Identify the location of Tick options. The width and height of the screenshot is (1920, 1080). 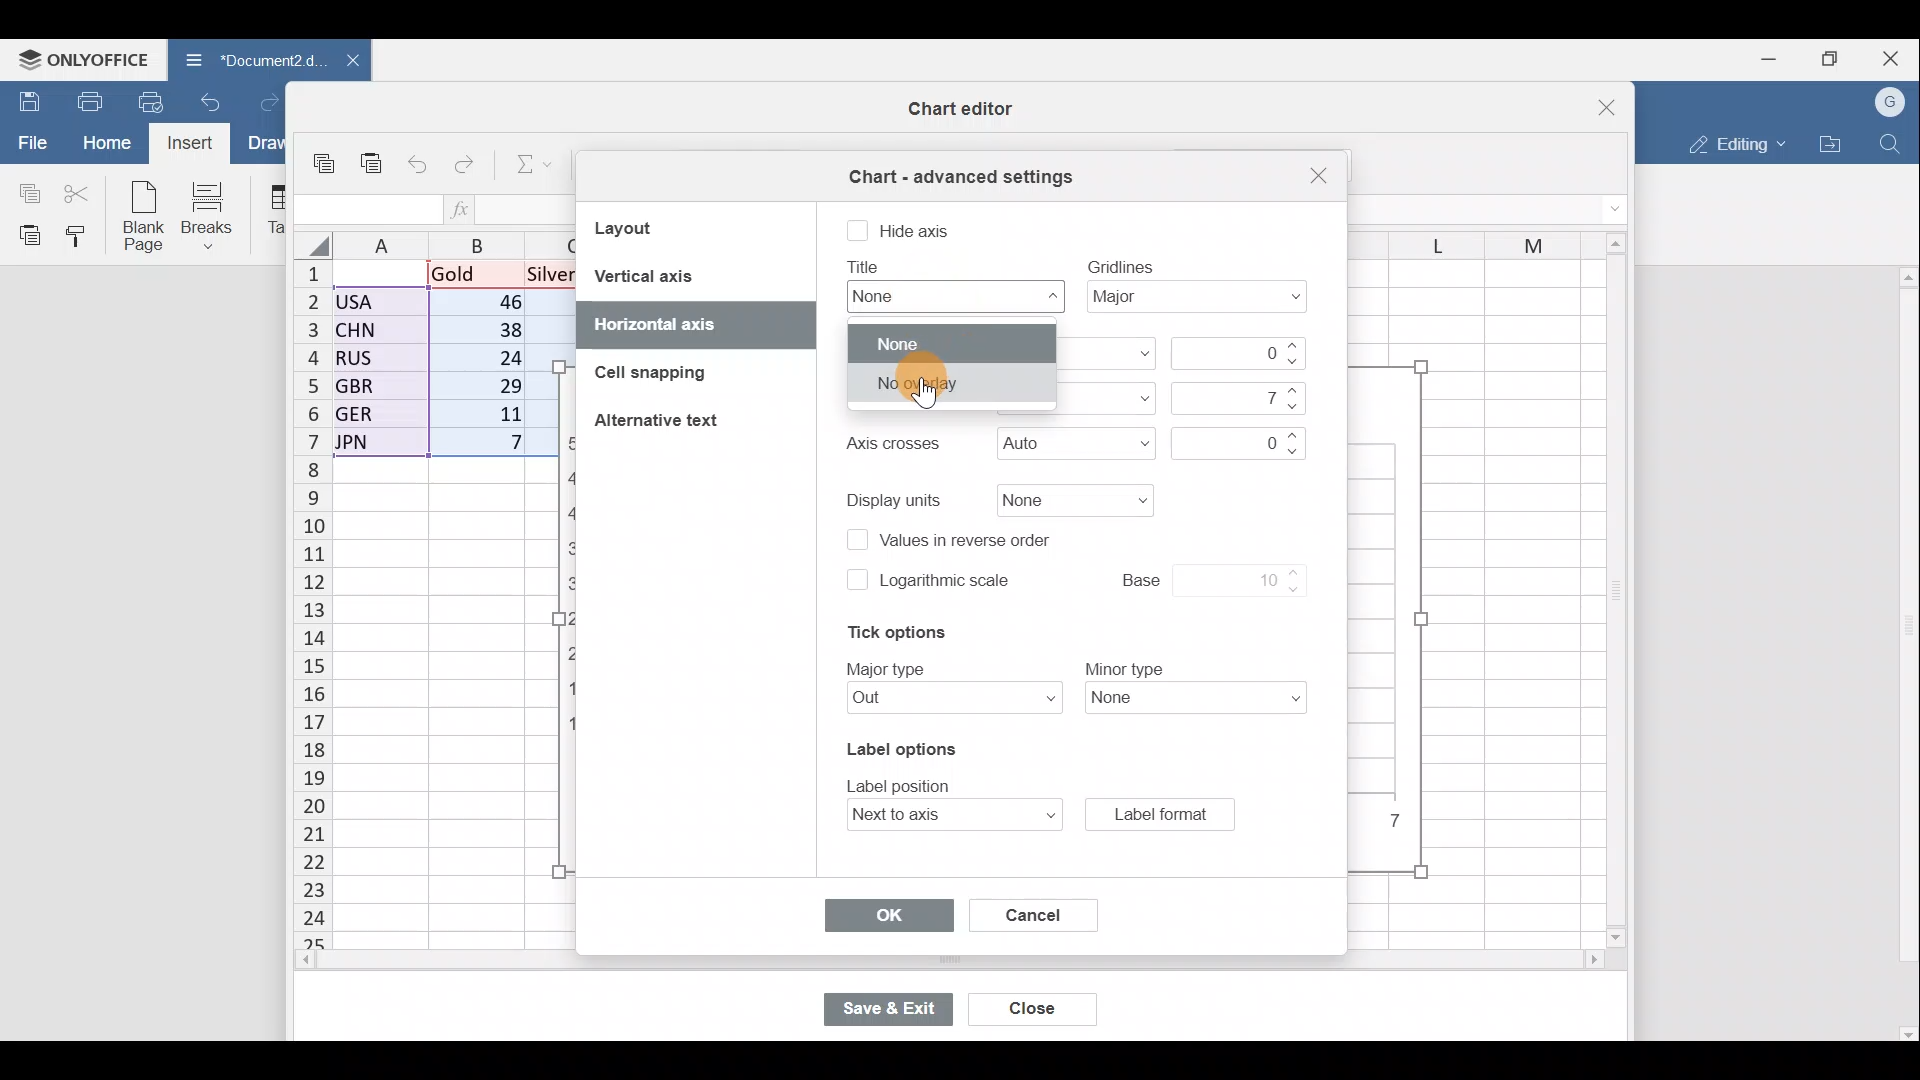
(887, 633).